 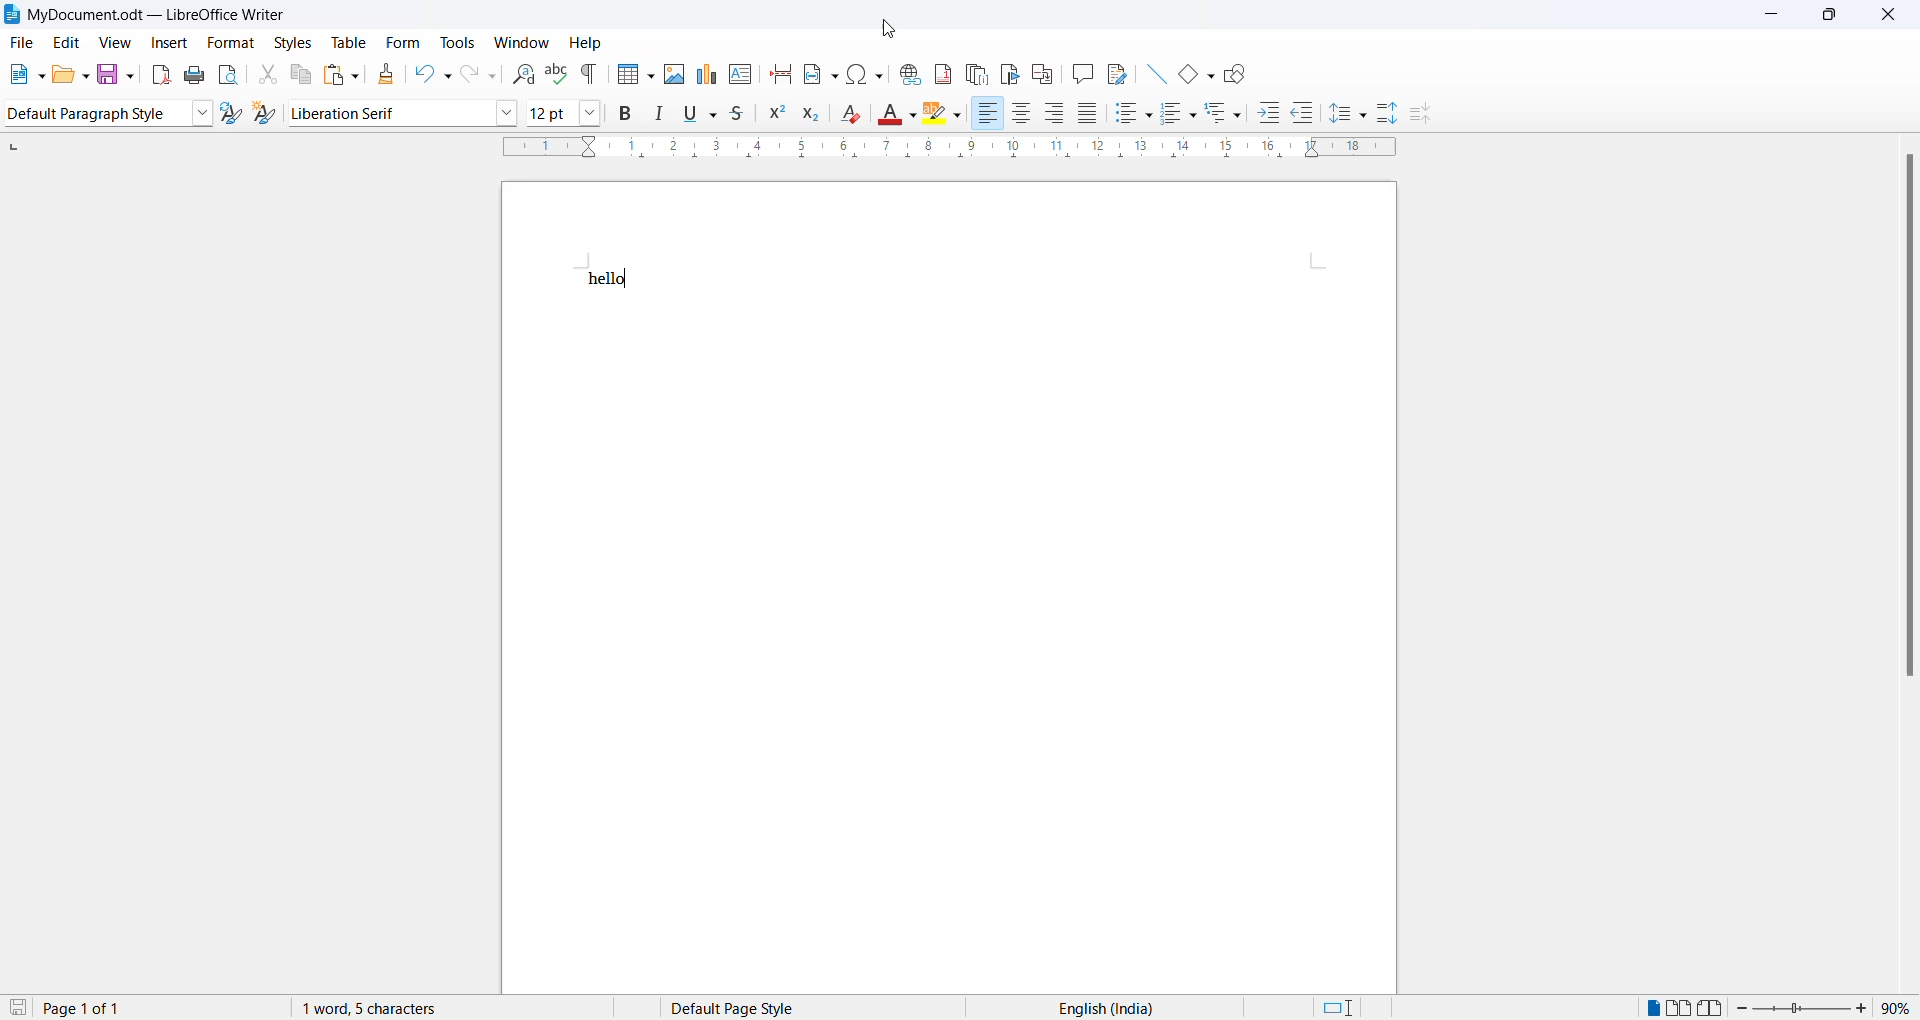 I want to click on Insert table, so click(x=635, y=76).